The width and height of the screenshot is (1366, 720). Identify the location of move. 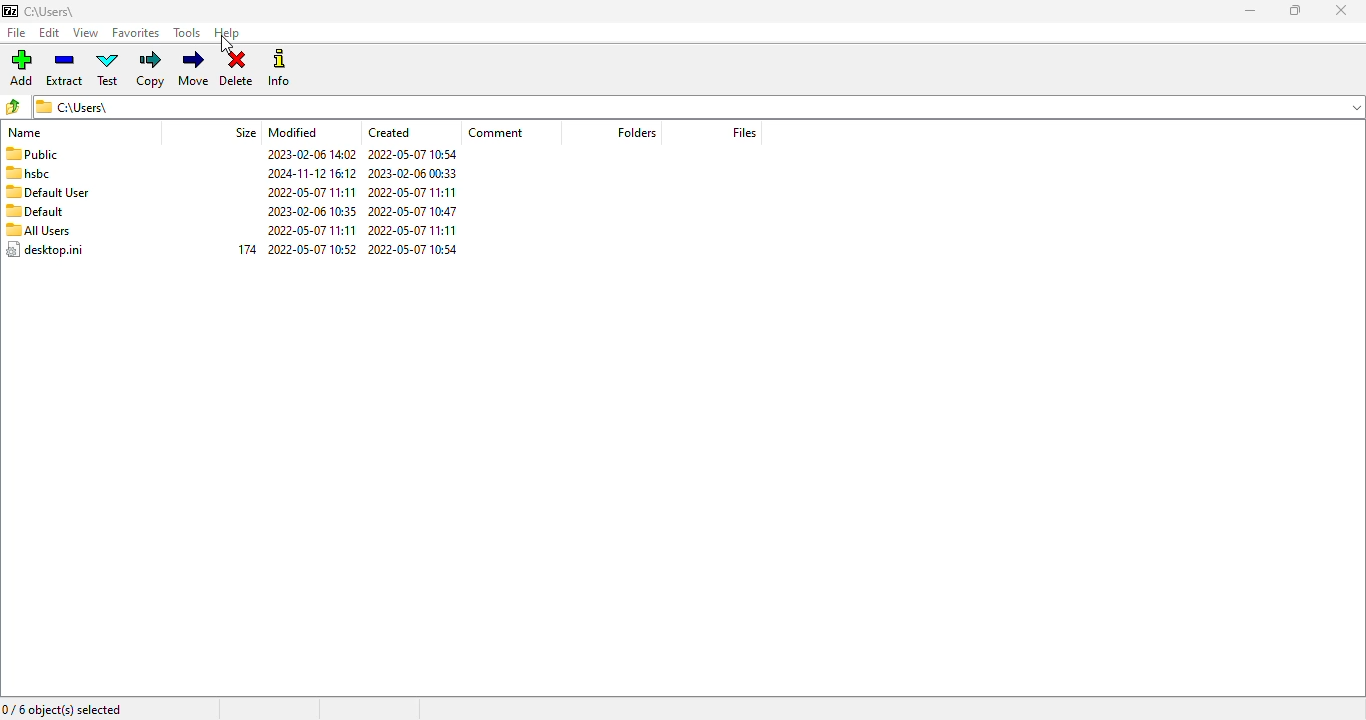
(195, 69).